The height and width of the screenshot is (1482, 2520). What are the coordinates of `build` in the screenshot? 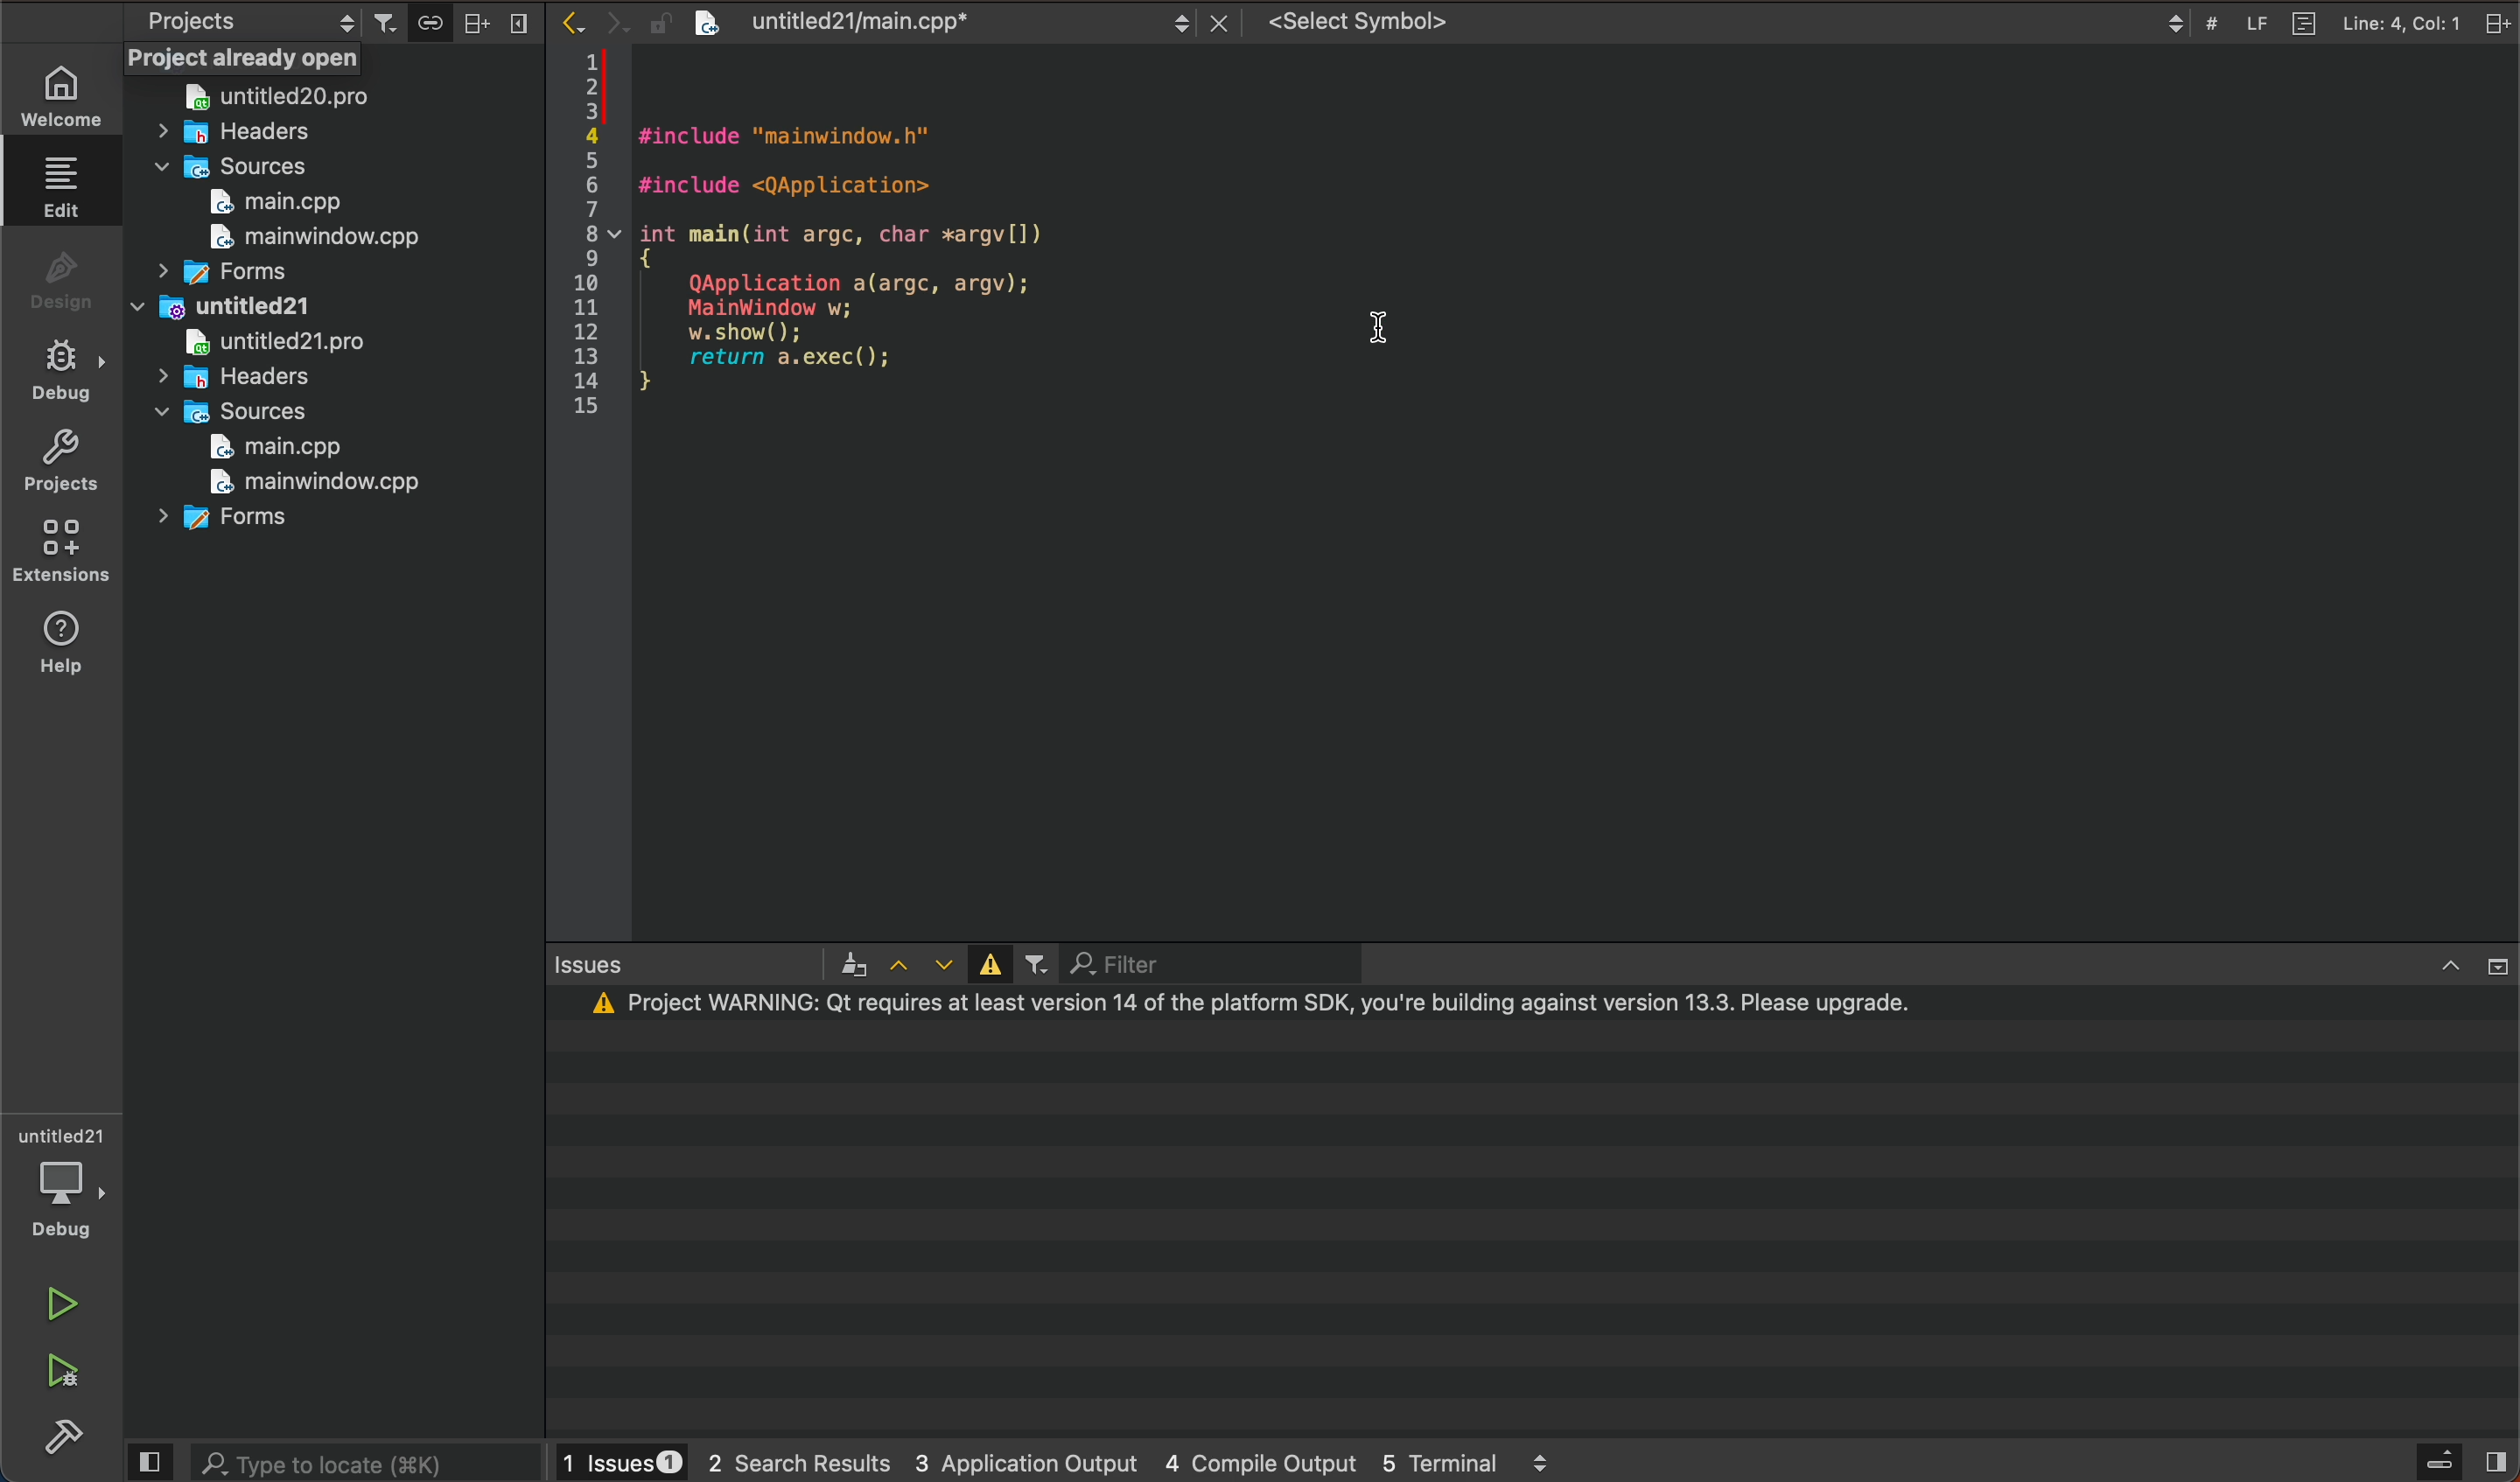 It's located at (65, 1436).